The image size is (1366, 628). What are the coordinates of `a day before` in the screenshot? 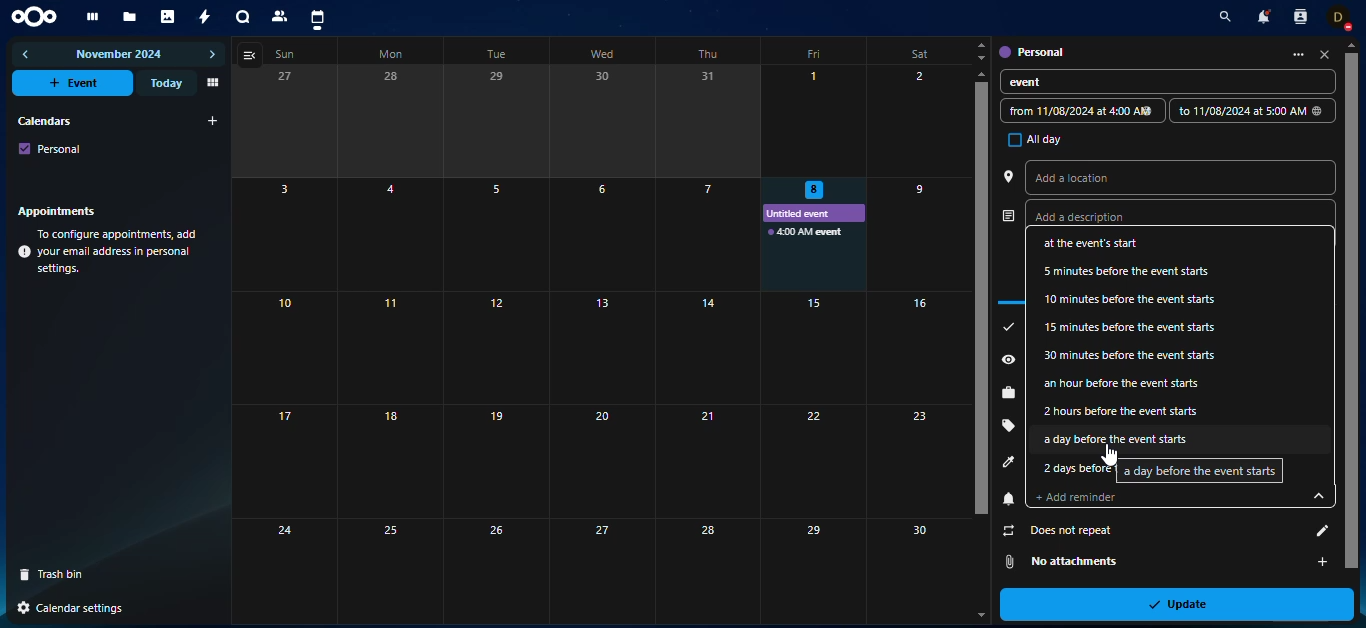 It's located at (1201, 472).